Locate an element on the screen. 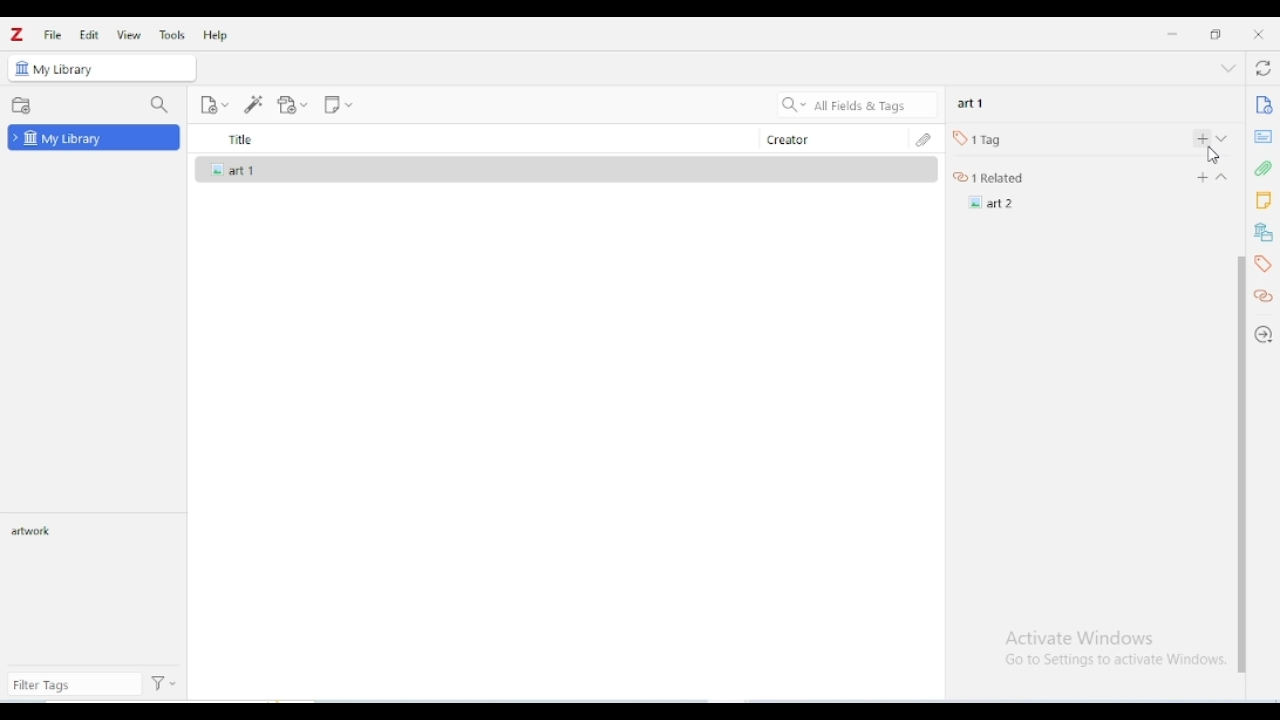  edit is located at coordinates (89, 35).